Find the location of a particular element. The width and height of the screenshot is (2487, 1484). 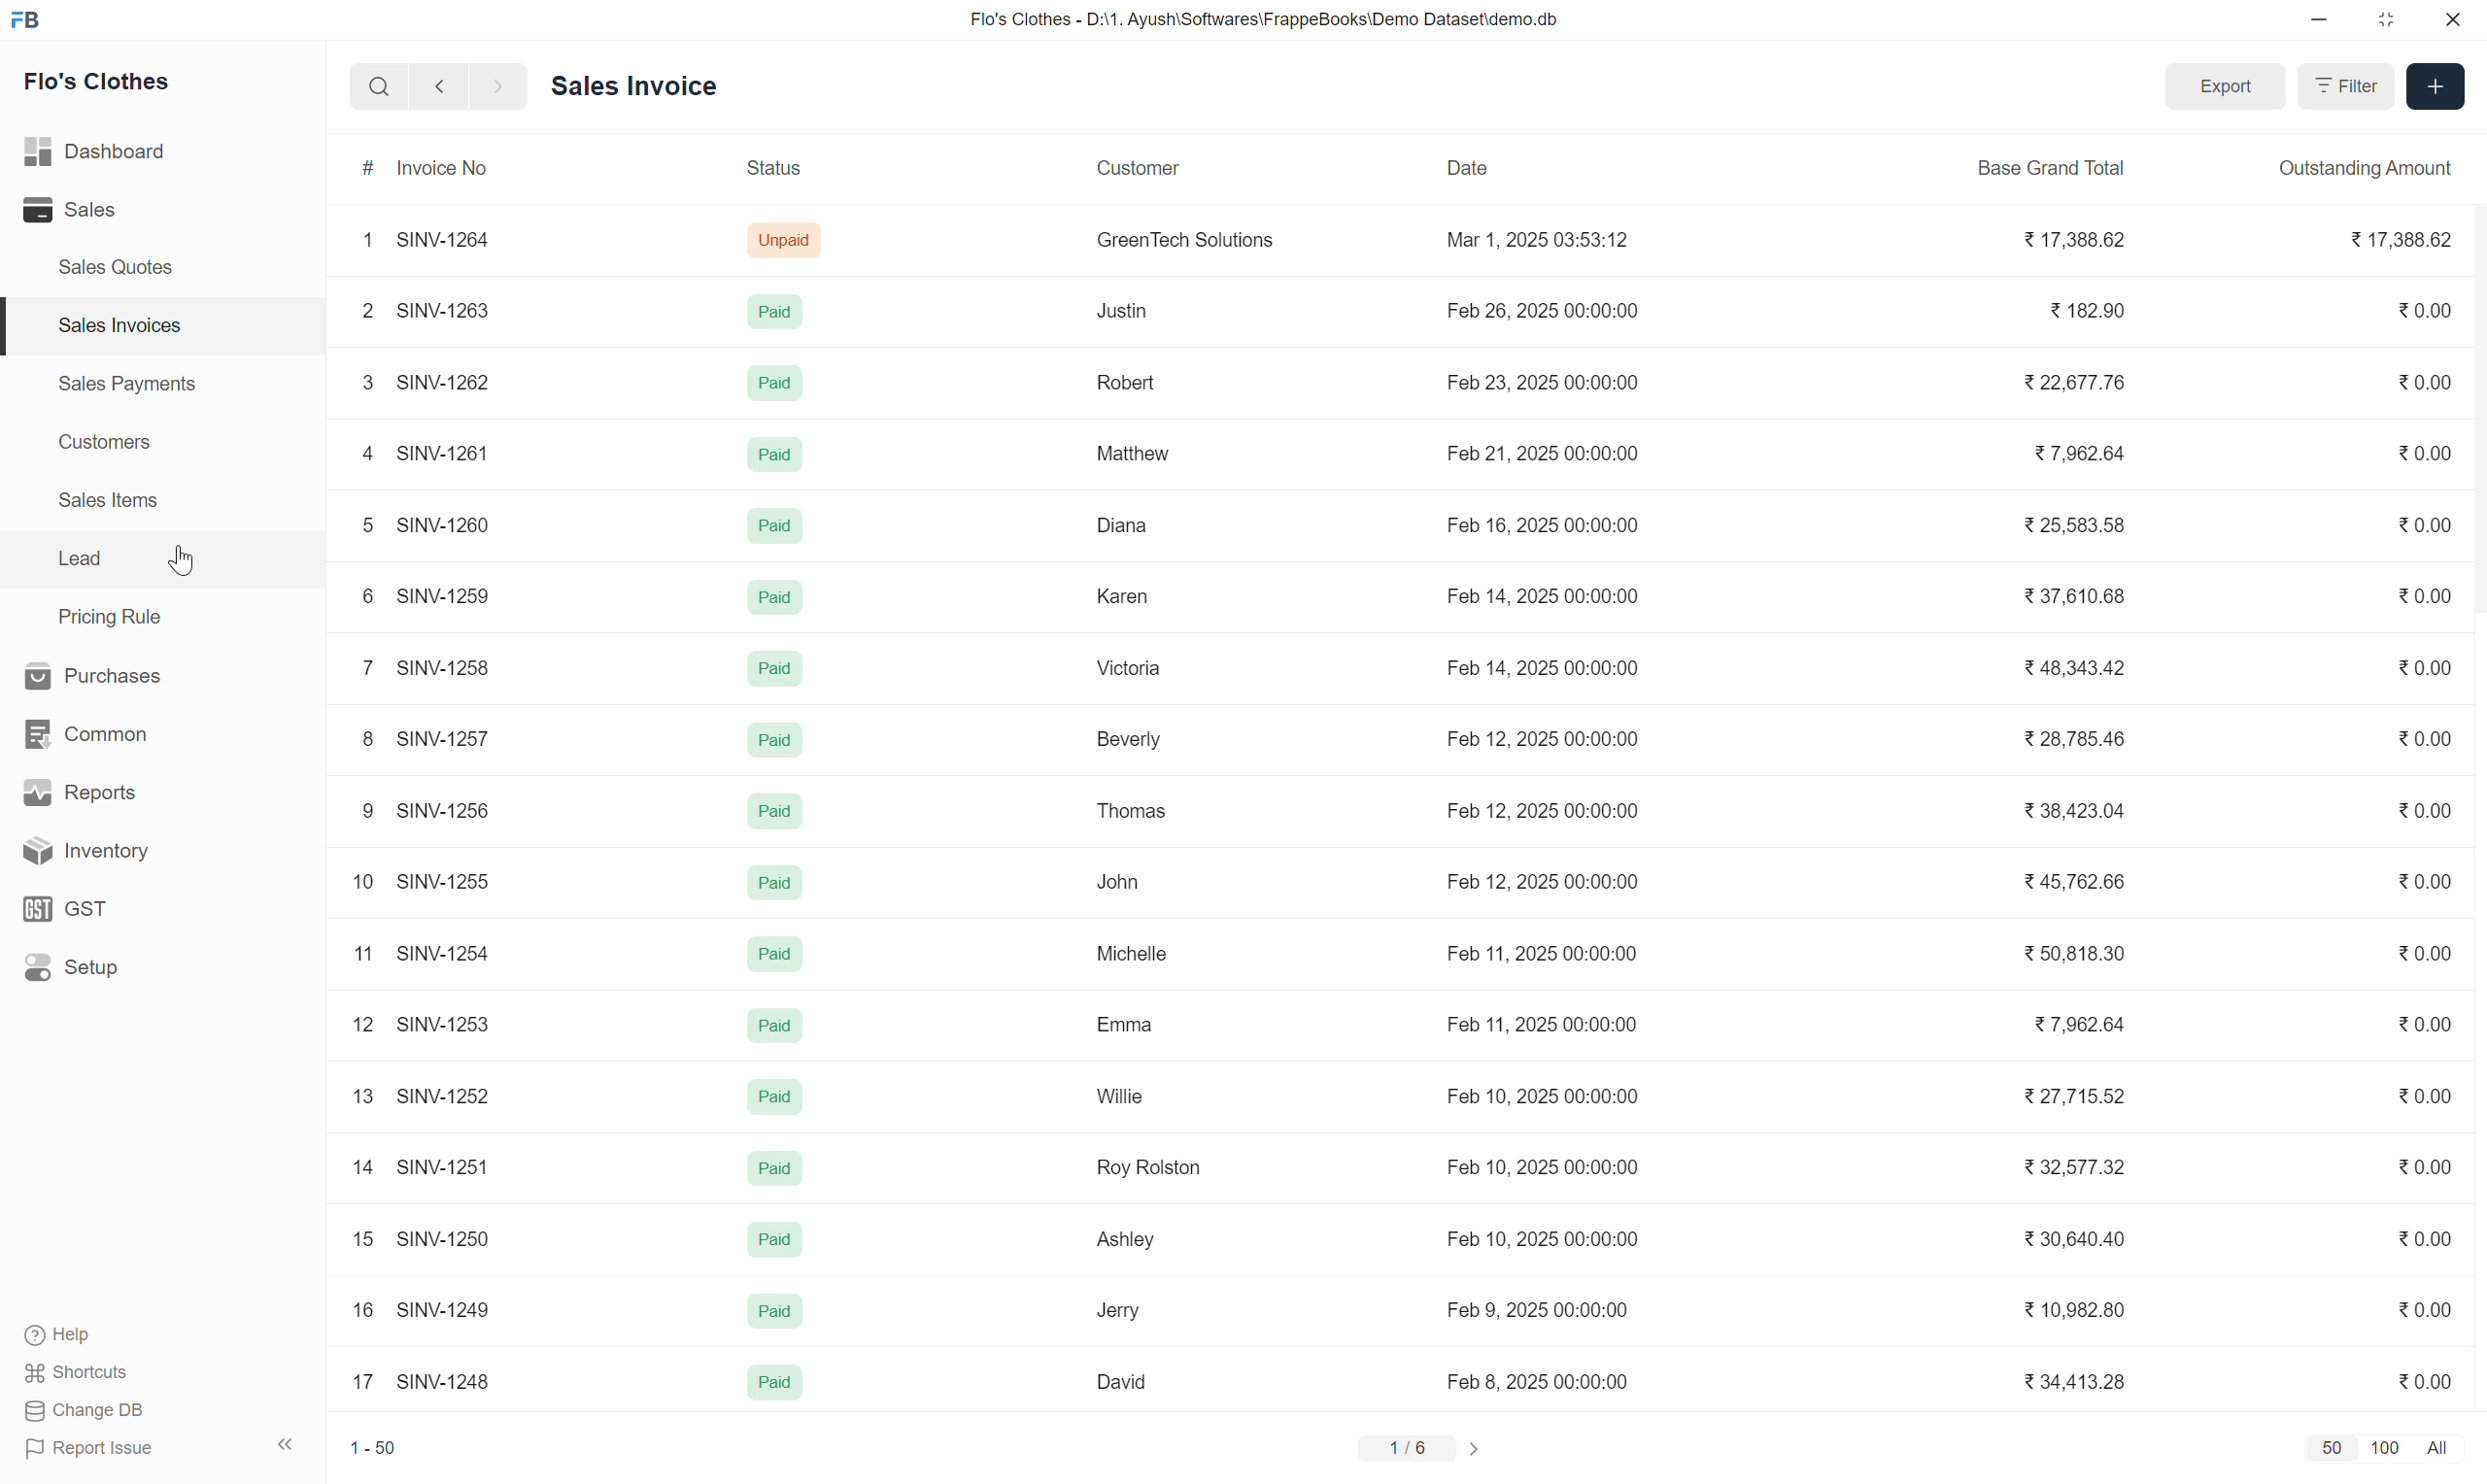

Thomas is located at coordinates (1124, 809).